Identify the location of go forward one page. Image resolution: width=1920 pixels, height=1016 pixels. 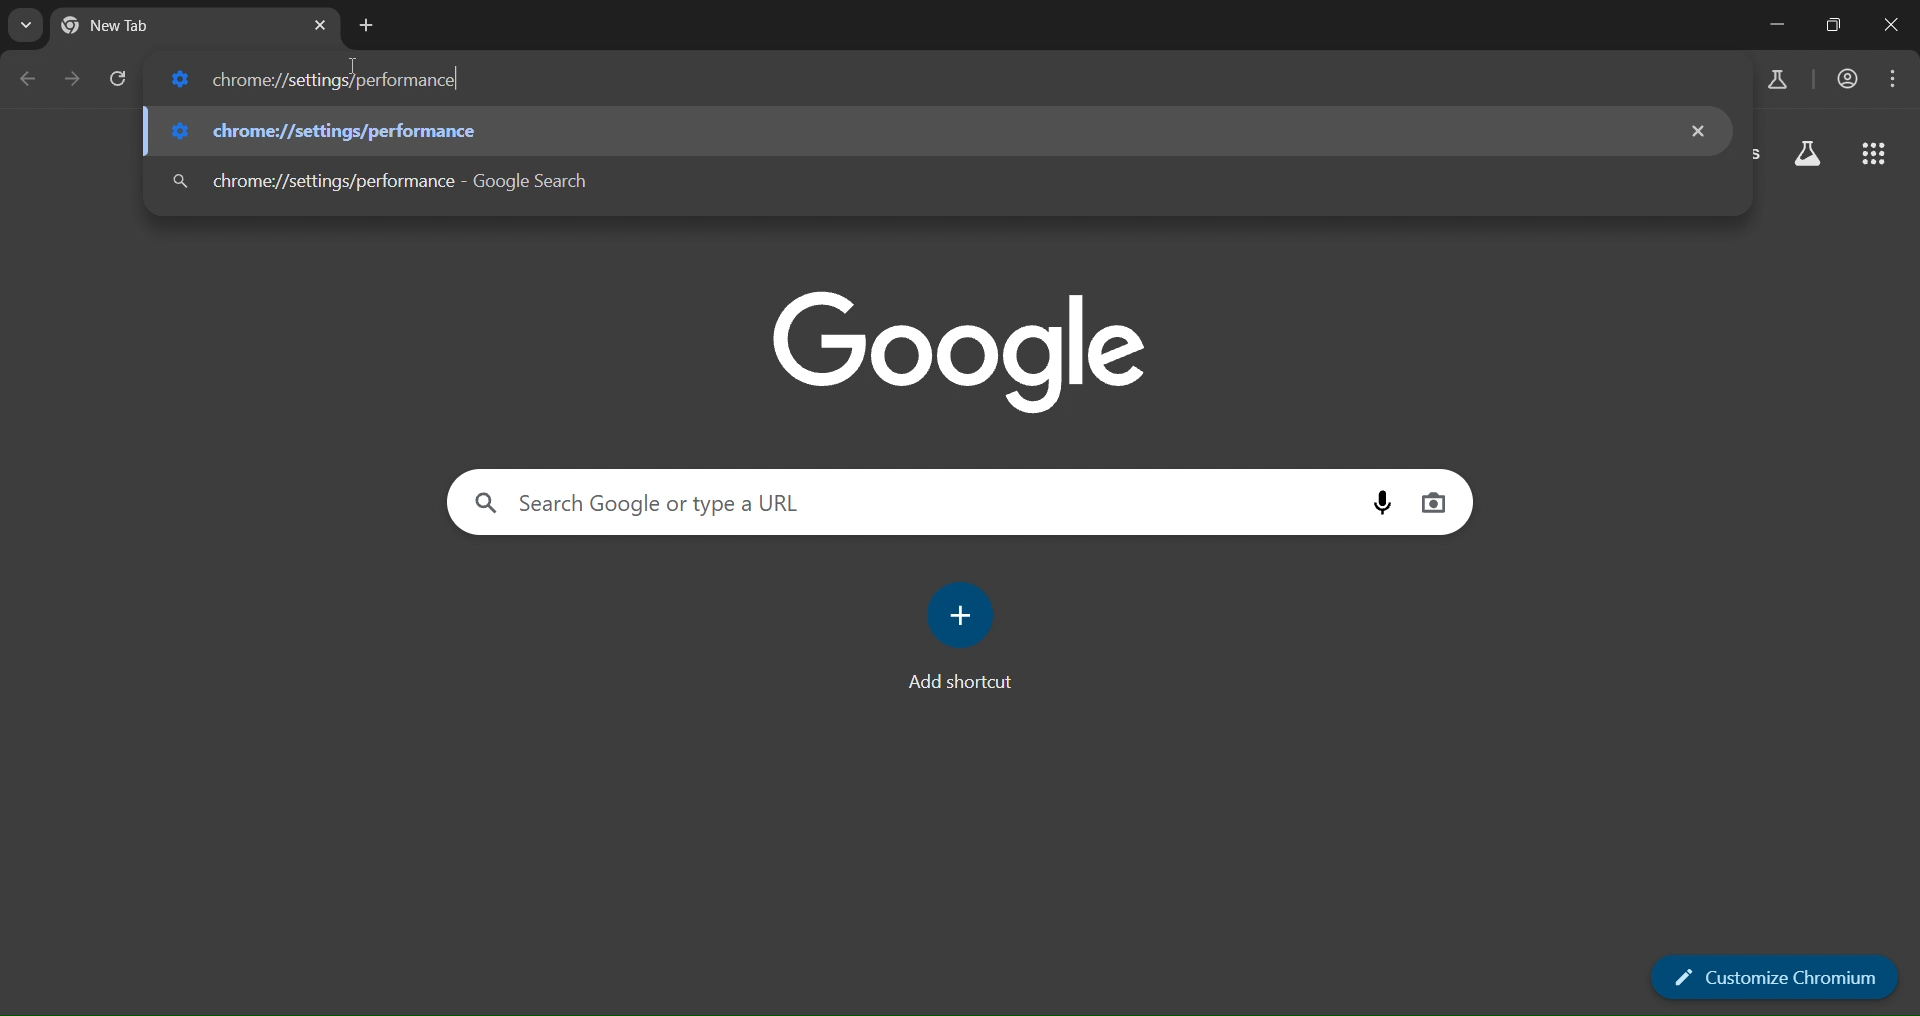
(75, 81).